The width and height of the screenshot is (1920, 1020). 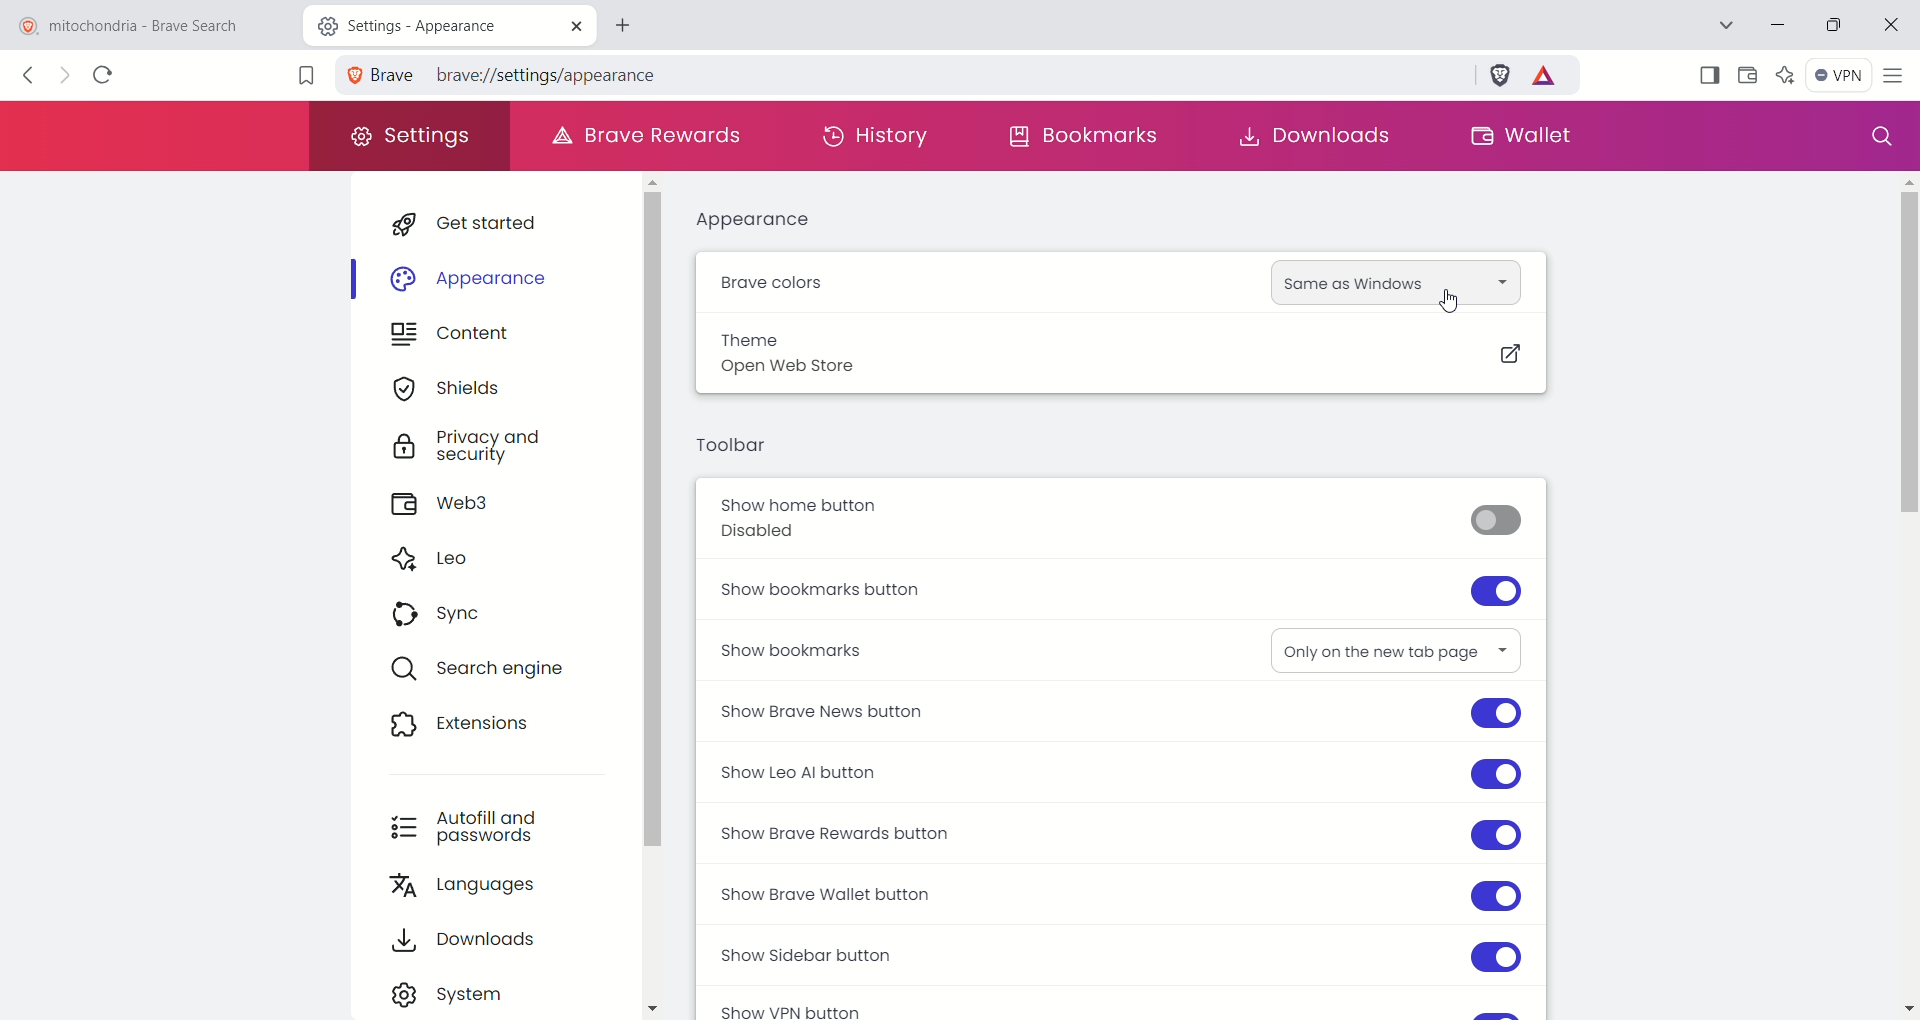 I want to click on wallet, so click(x=1747, y=75).